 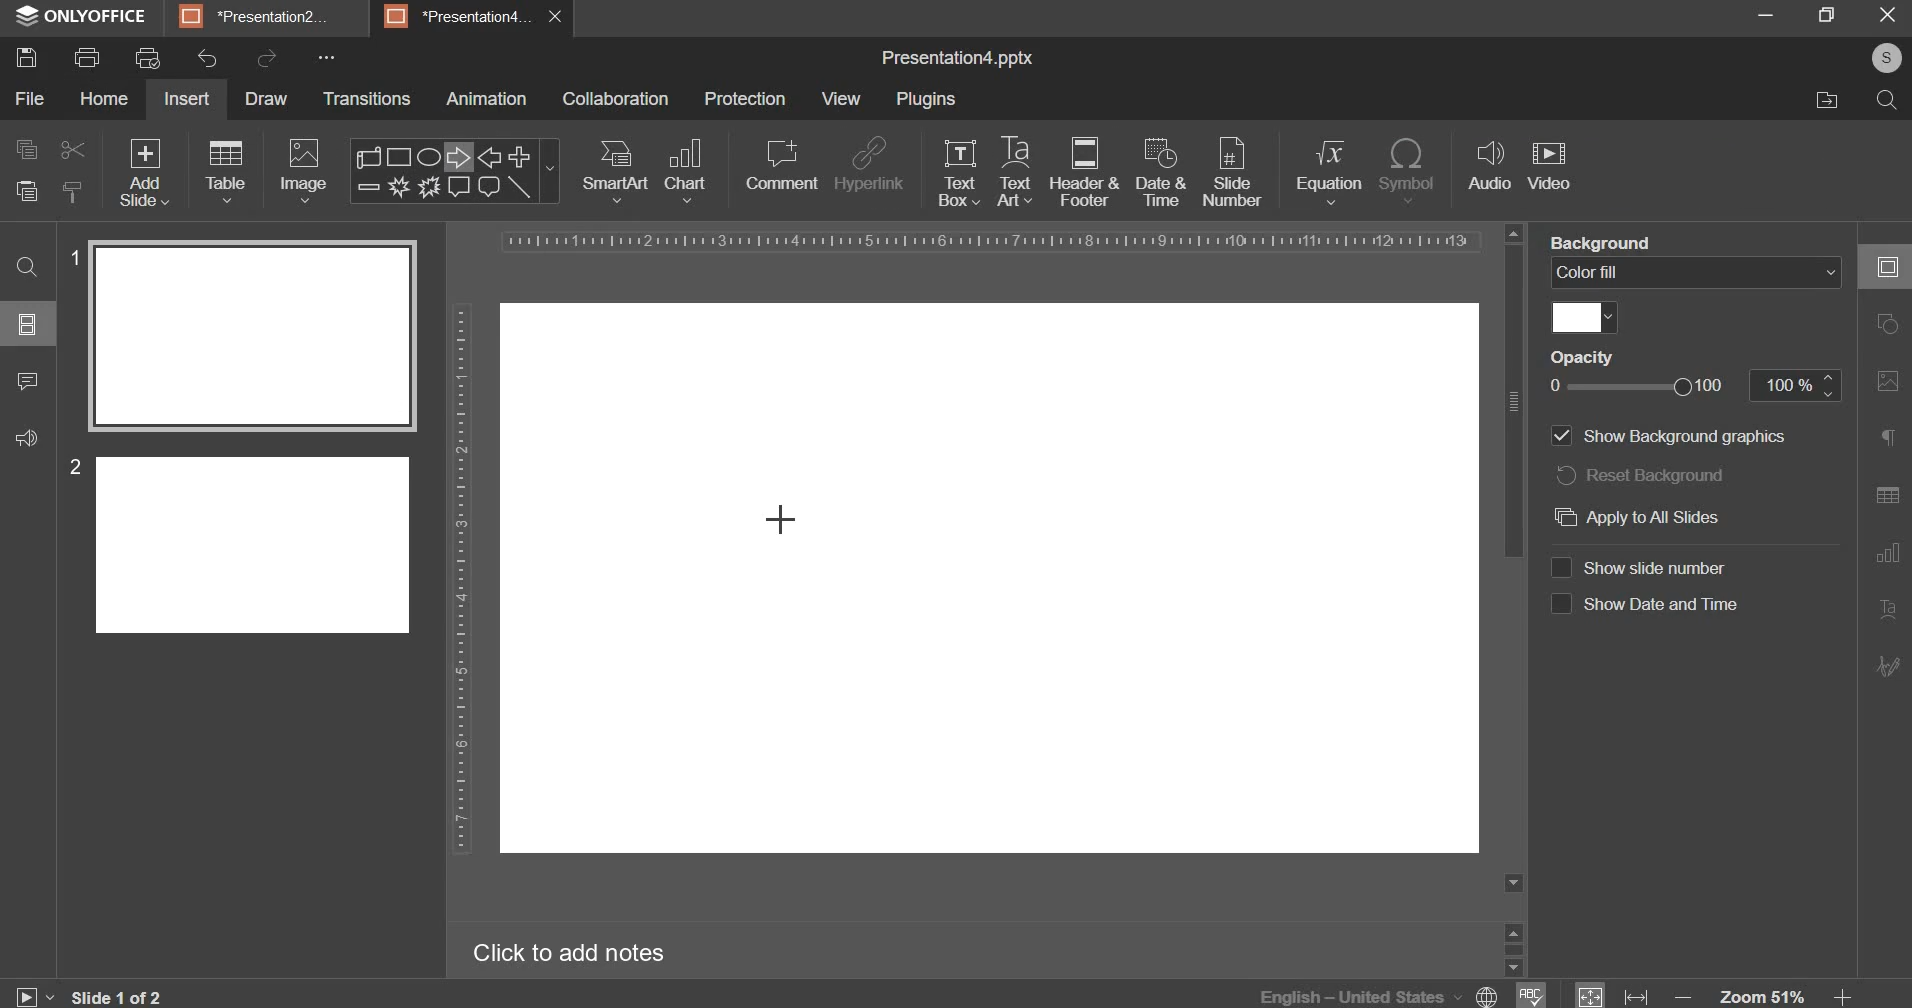 What do you see at coordinates (957, 60) in the screenshot?
I see `presentation name` at bounding box center [957, 60].